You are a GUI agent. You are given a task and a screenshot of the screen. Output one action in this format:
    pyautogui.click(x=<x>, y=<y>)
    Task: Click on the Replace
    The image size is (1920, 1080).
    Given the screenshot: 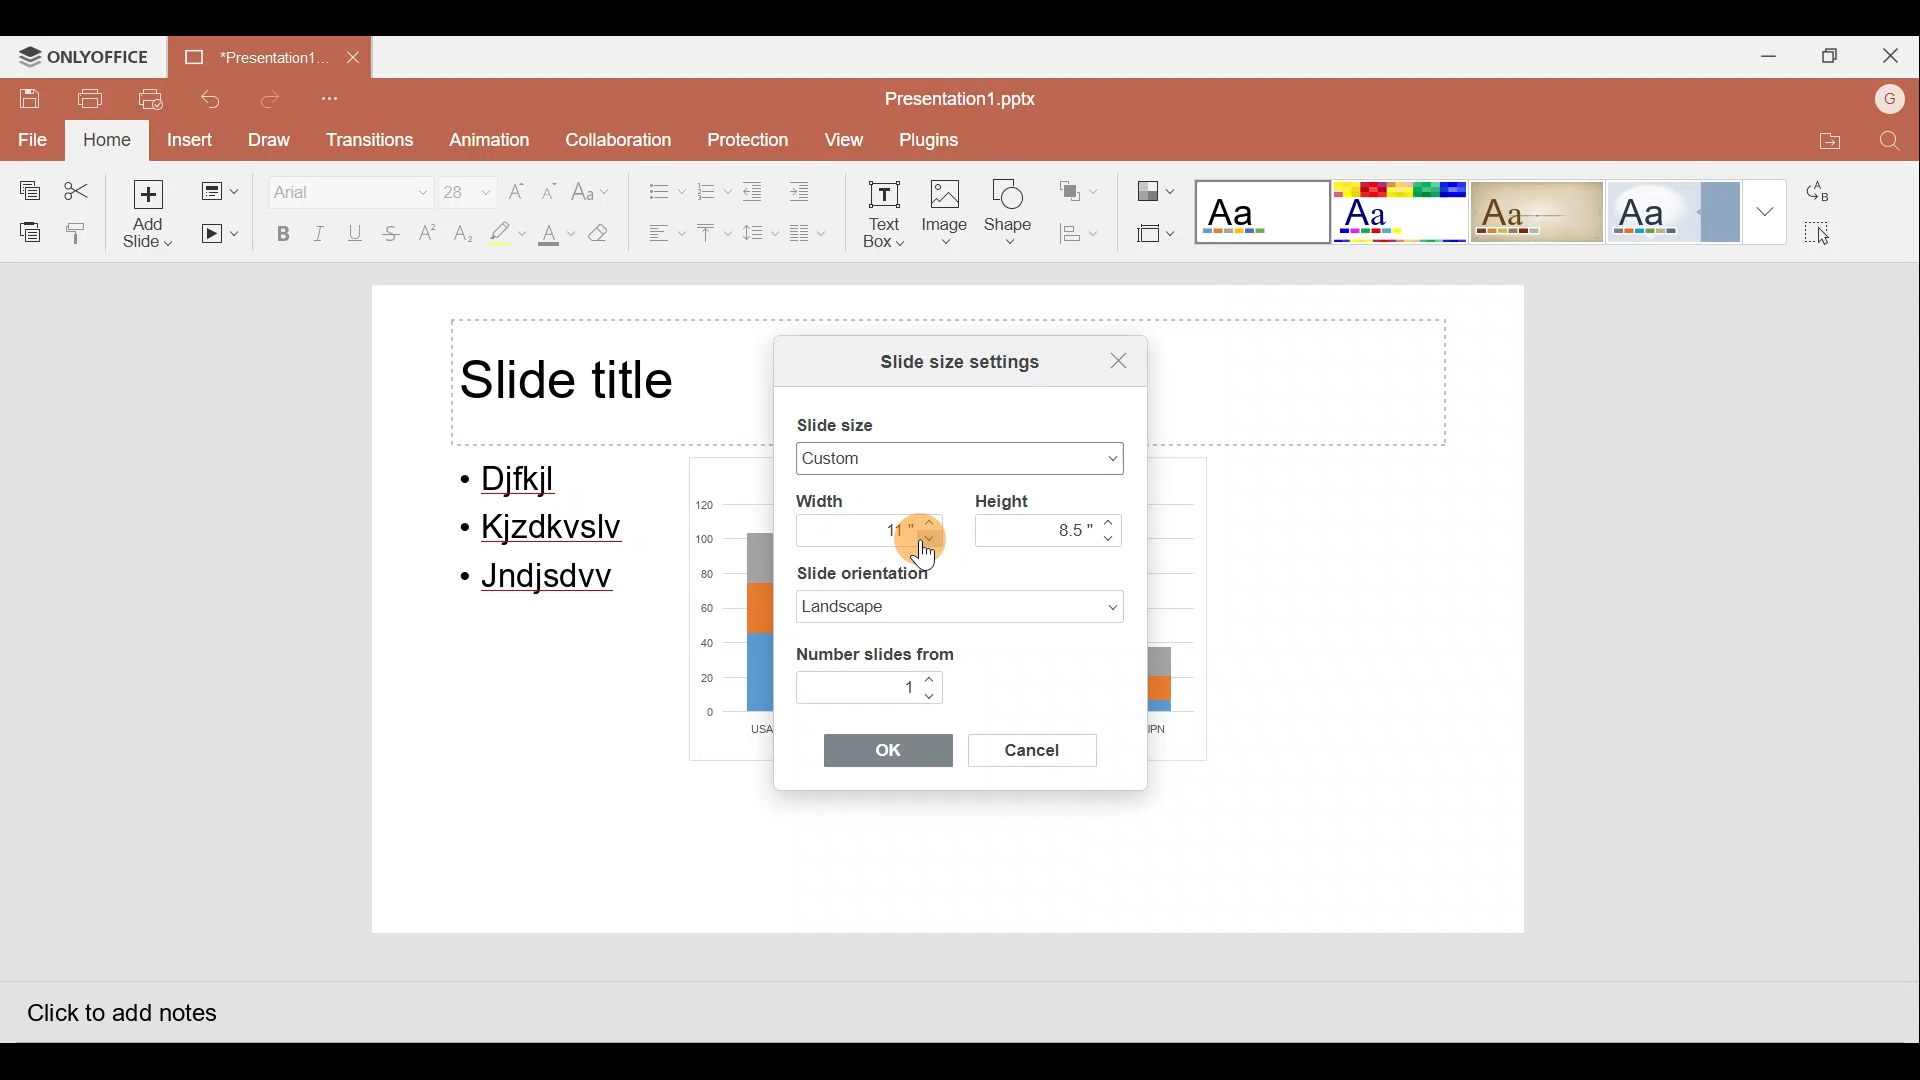 What is the action you would take?
    pyautogui.click(x=1828, y=189)
    